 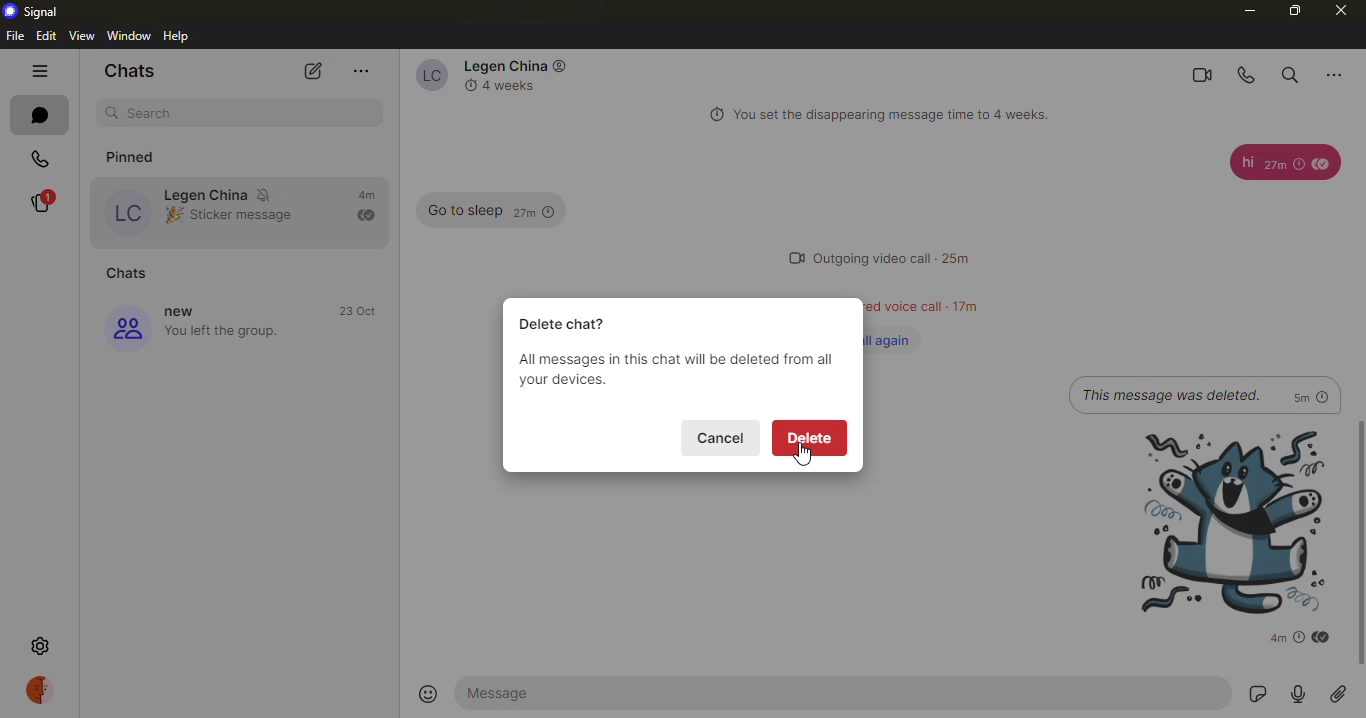 What do you see at coordinates (1289, 72) in the screenshot?
I see `search` at bounding box center [1289, 72].